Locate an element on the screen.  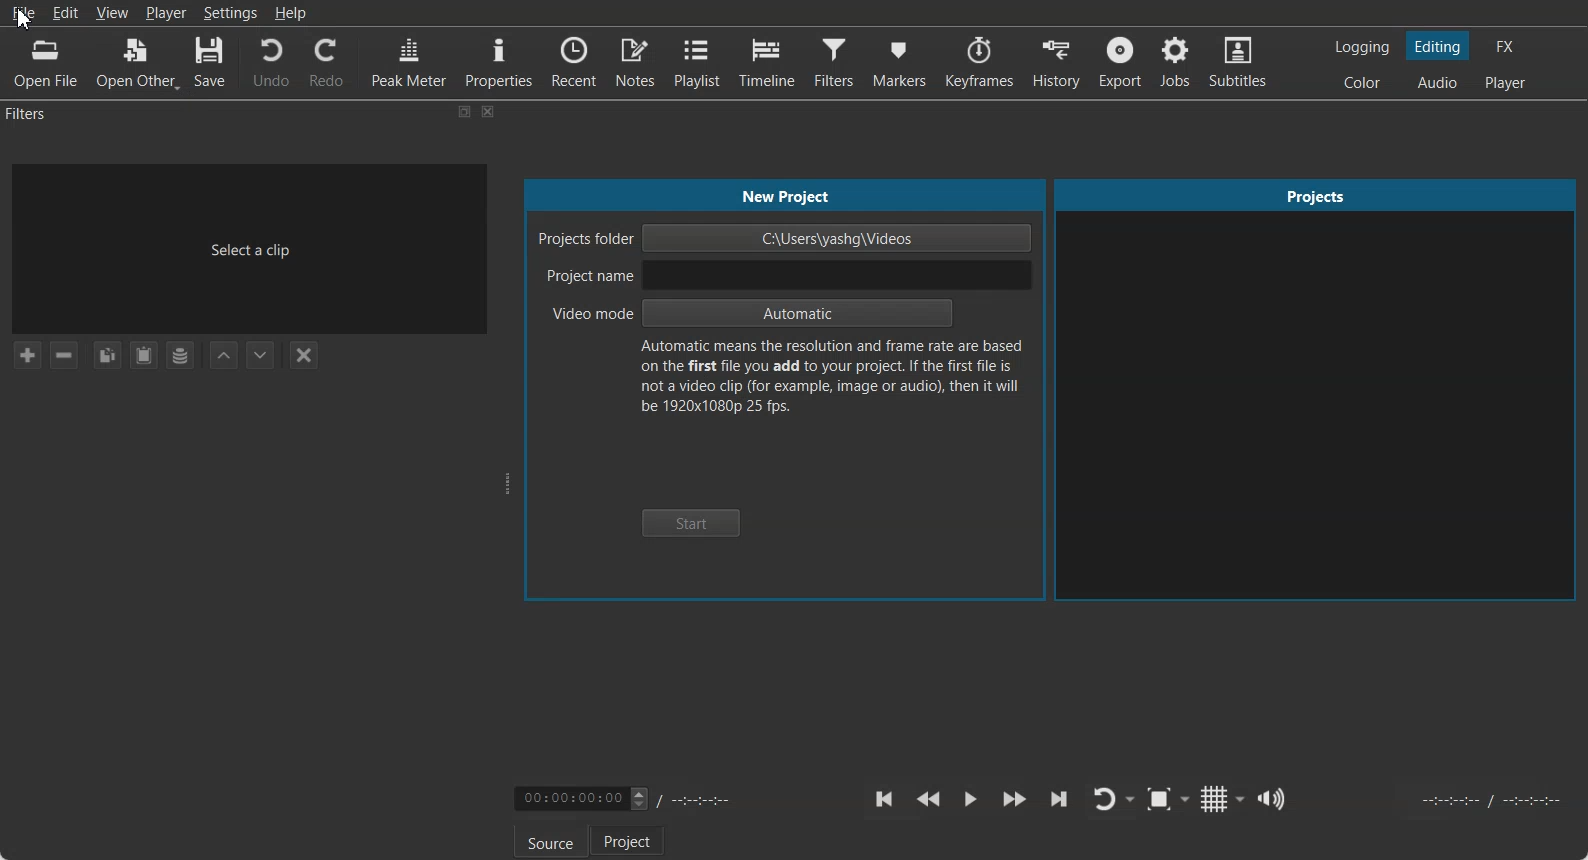
Automatic is located at coordinates (795, 314).